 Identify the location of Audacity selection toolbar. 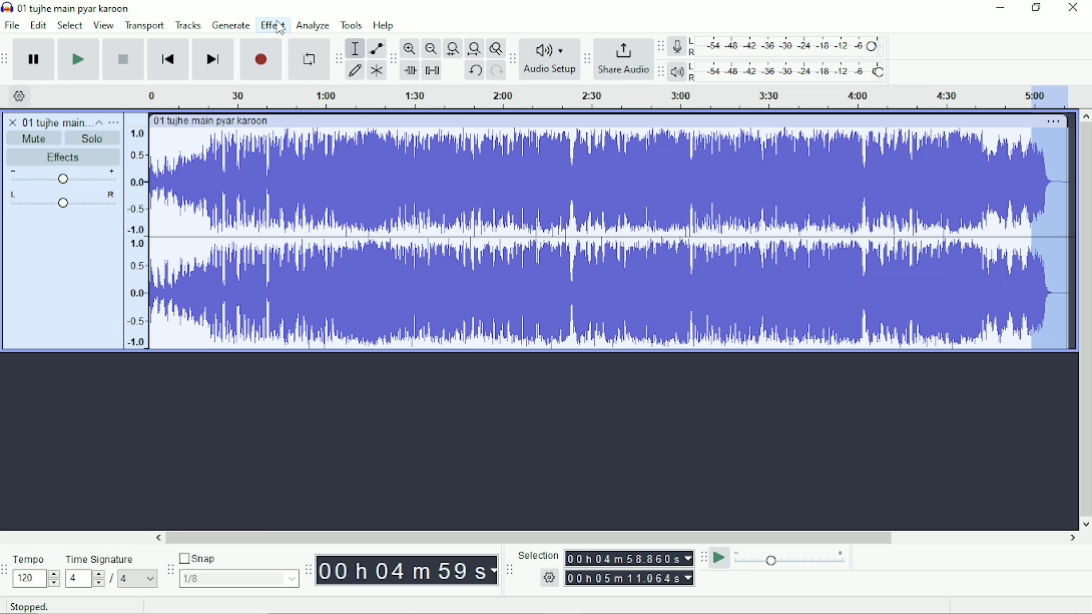
(509, 569).